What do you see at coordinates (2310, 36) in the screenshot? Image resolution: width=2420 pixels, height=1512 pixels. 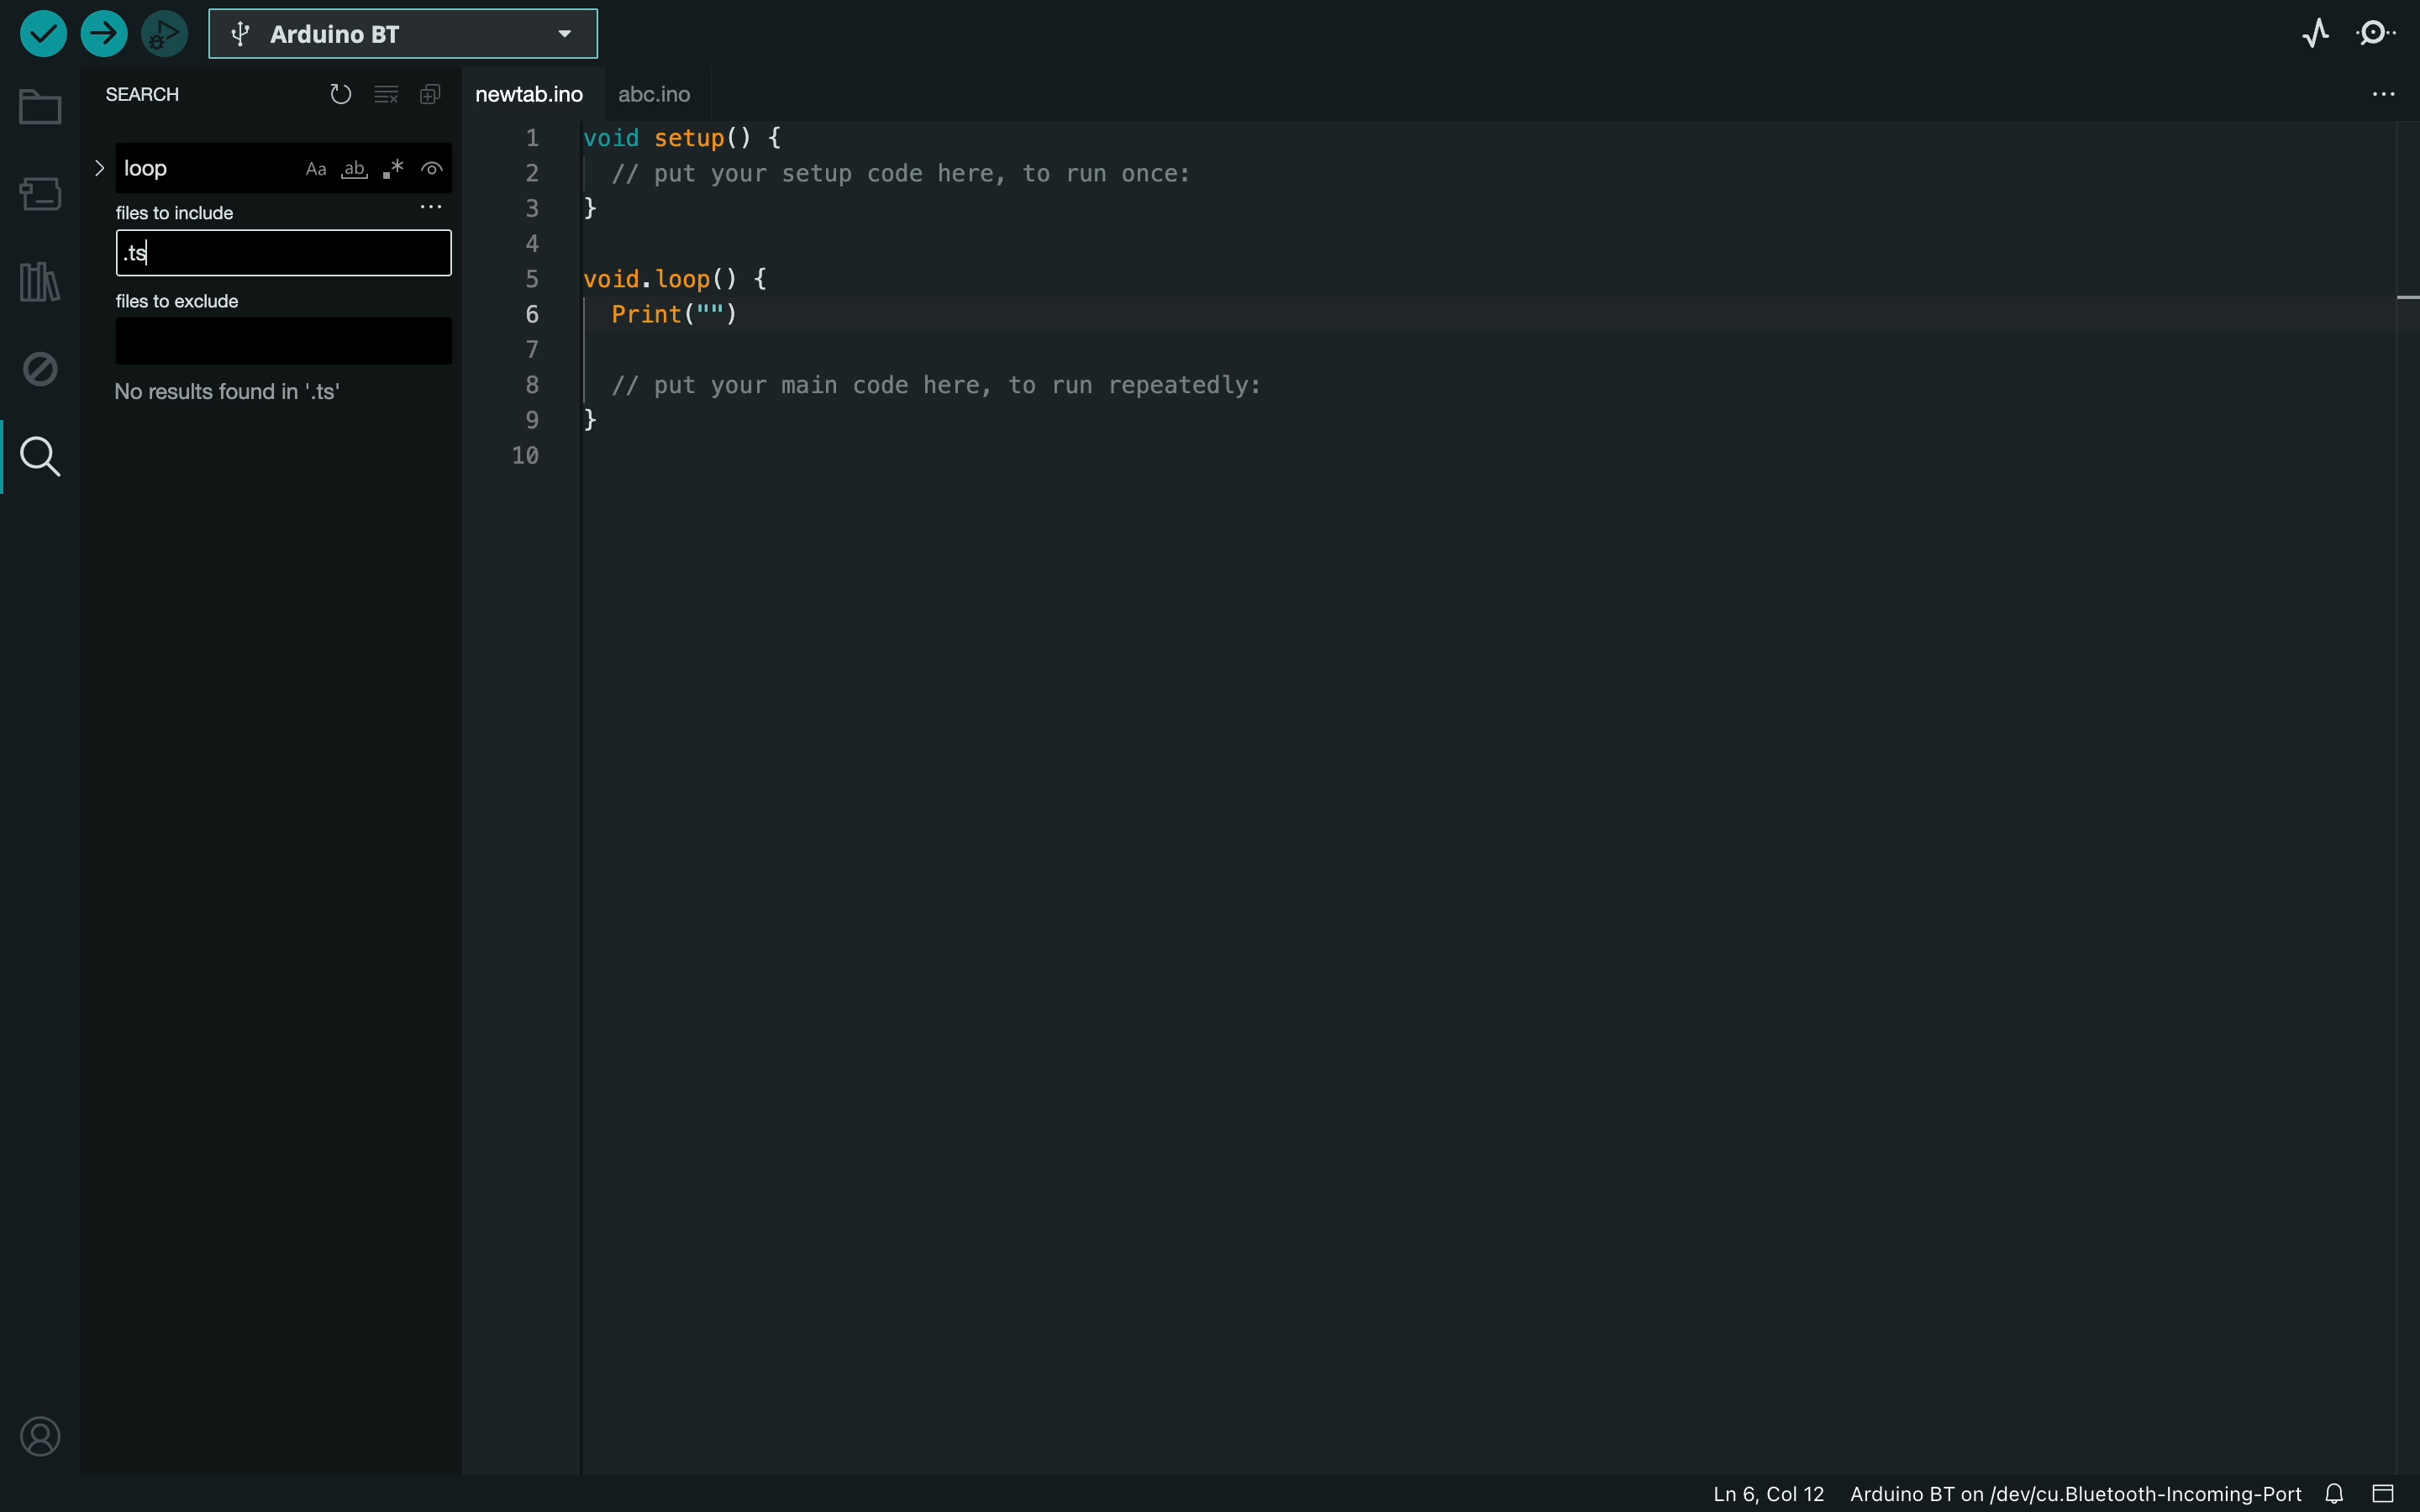 I see `serial plotter` at bounding box center [2310, 36].